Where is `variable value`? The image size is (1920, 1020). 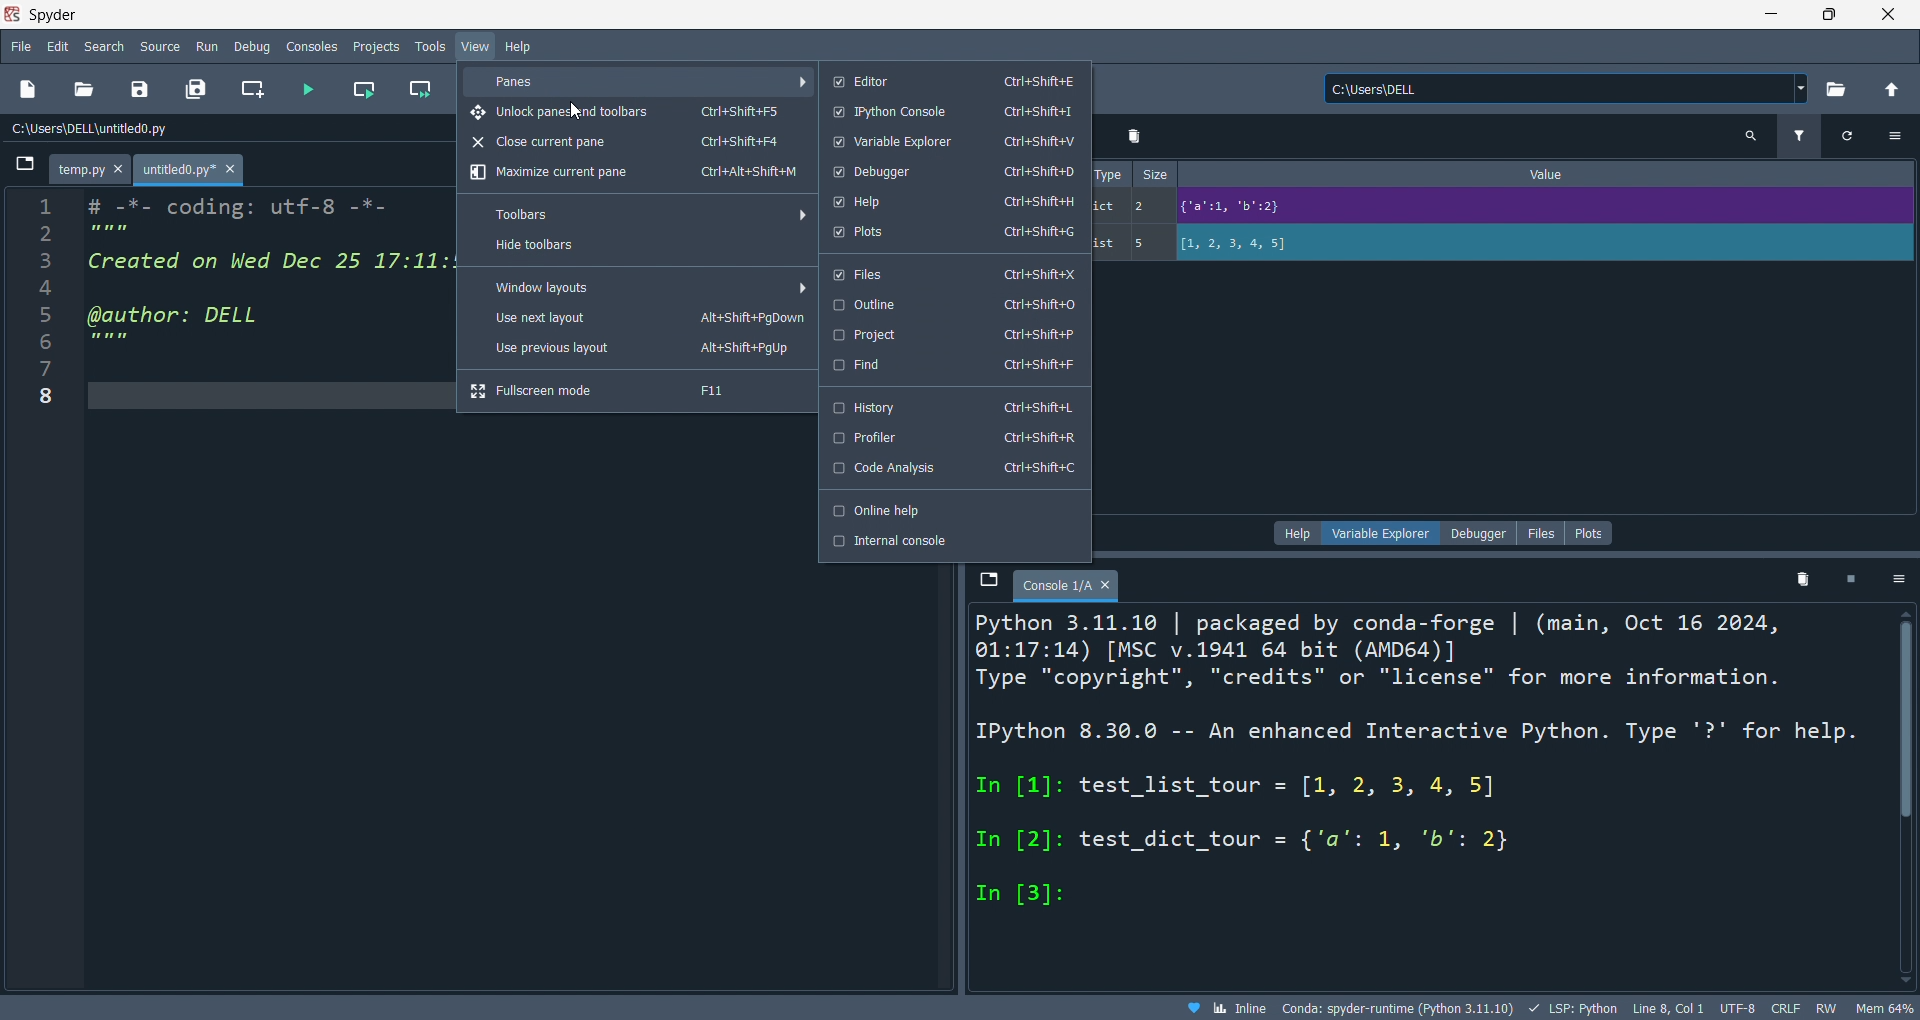
variable value is located at coordinates (1540, 209).